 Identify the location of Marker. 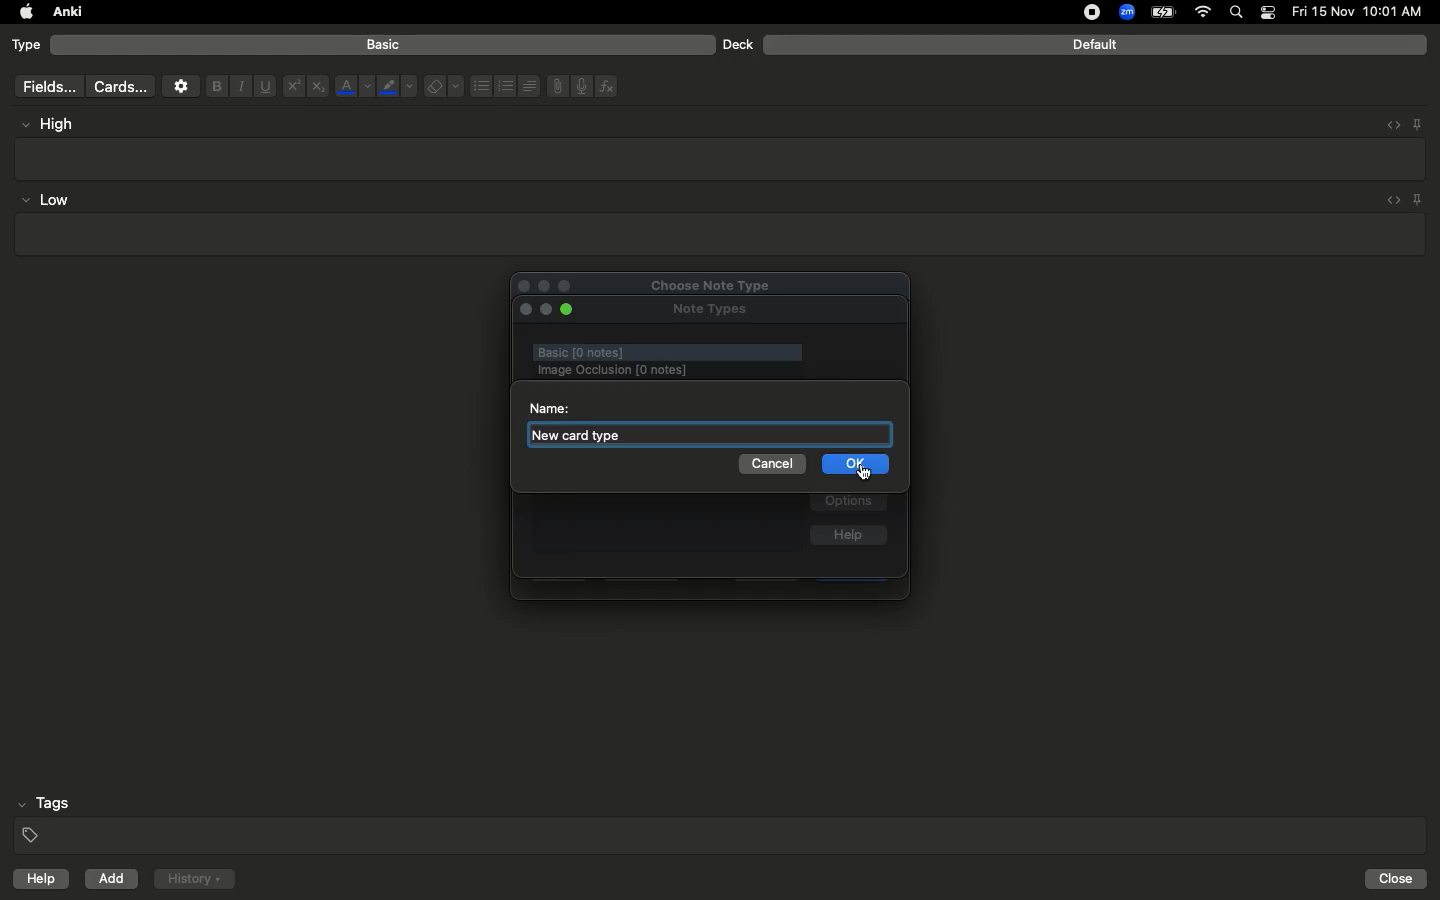
(397, 88).